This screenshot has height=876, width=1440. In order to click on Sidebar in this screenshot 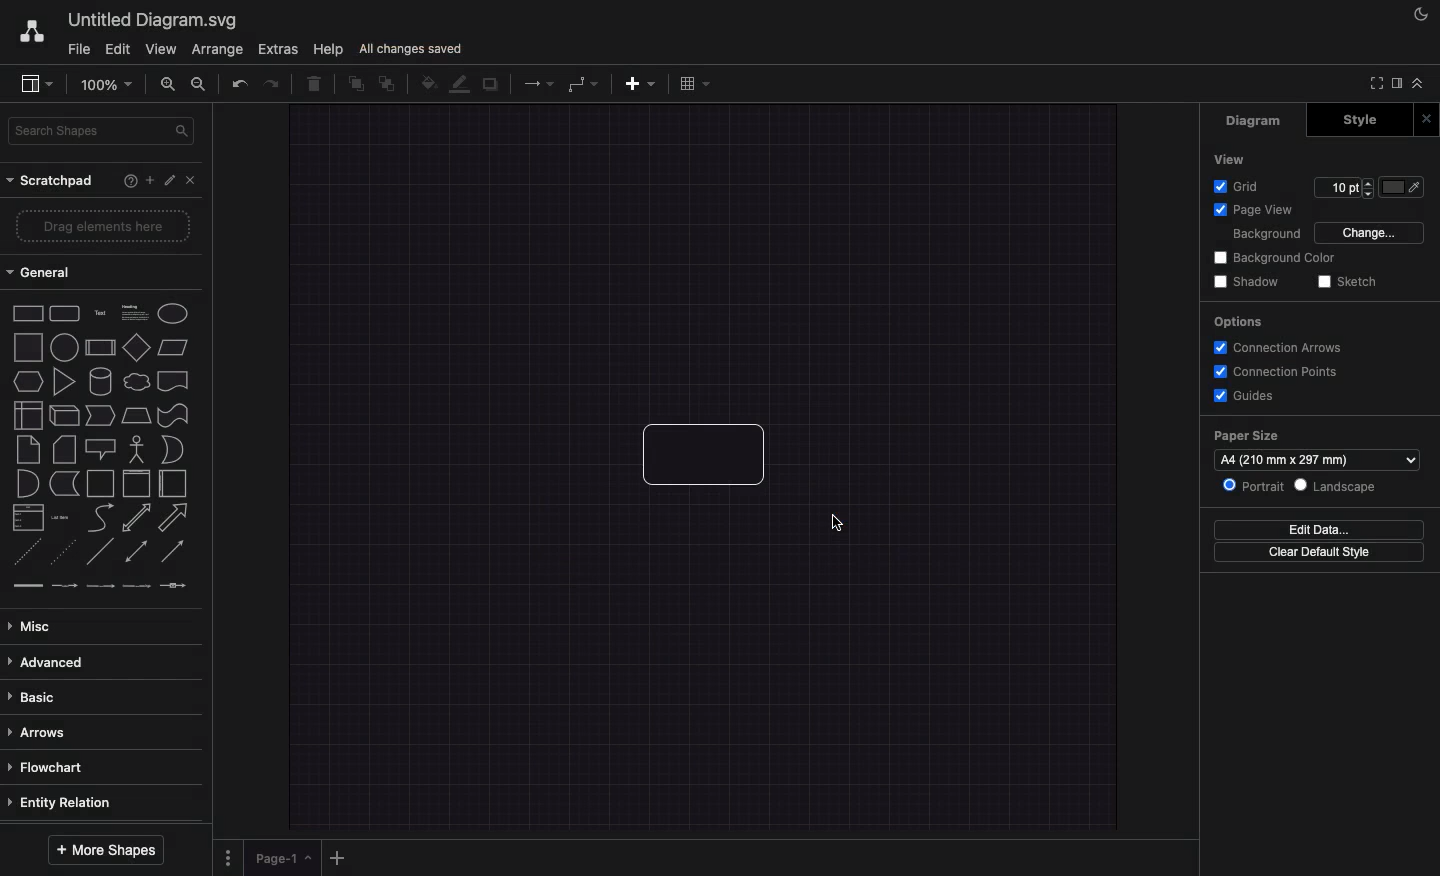, I will do `click(1395, 85)`.